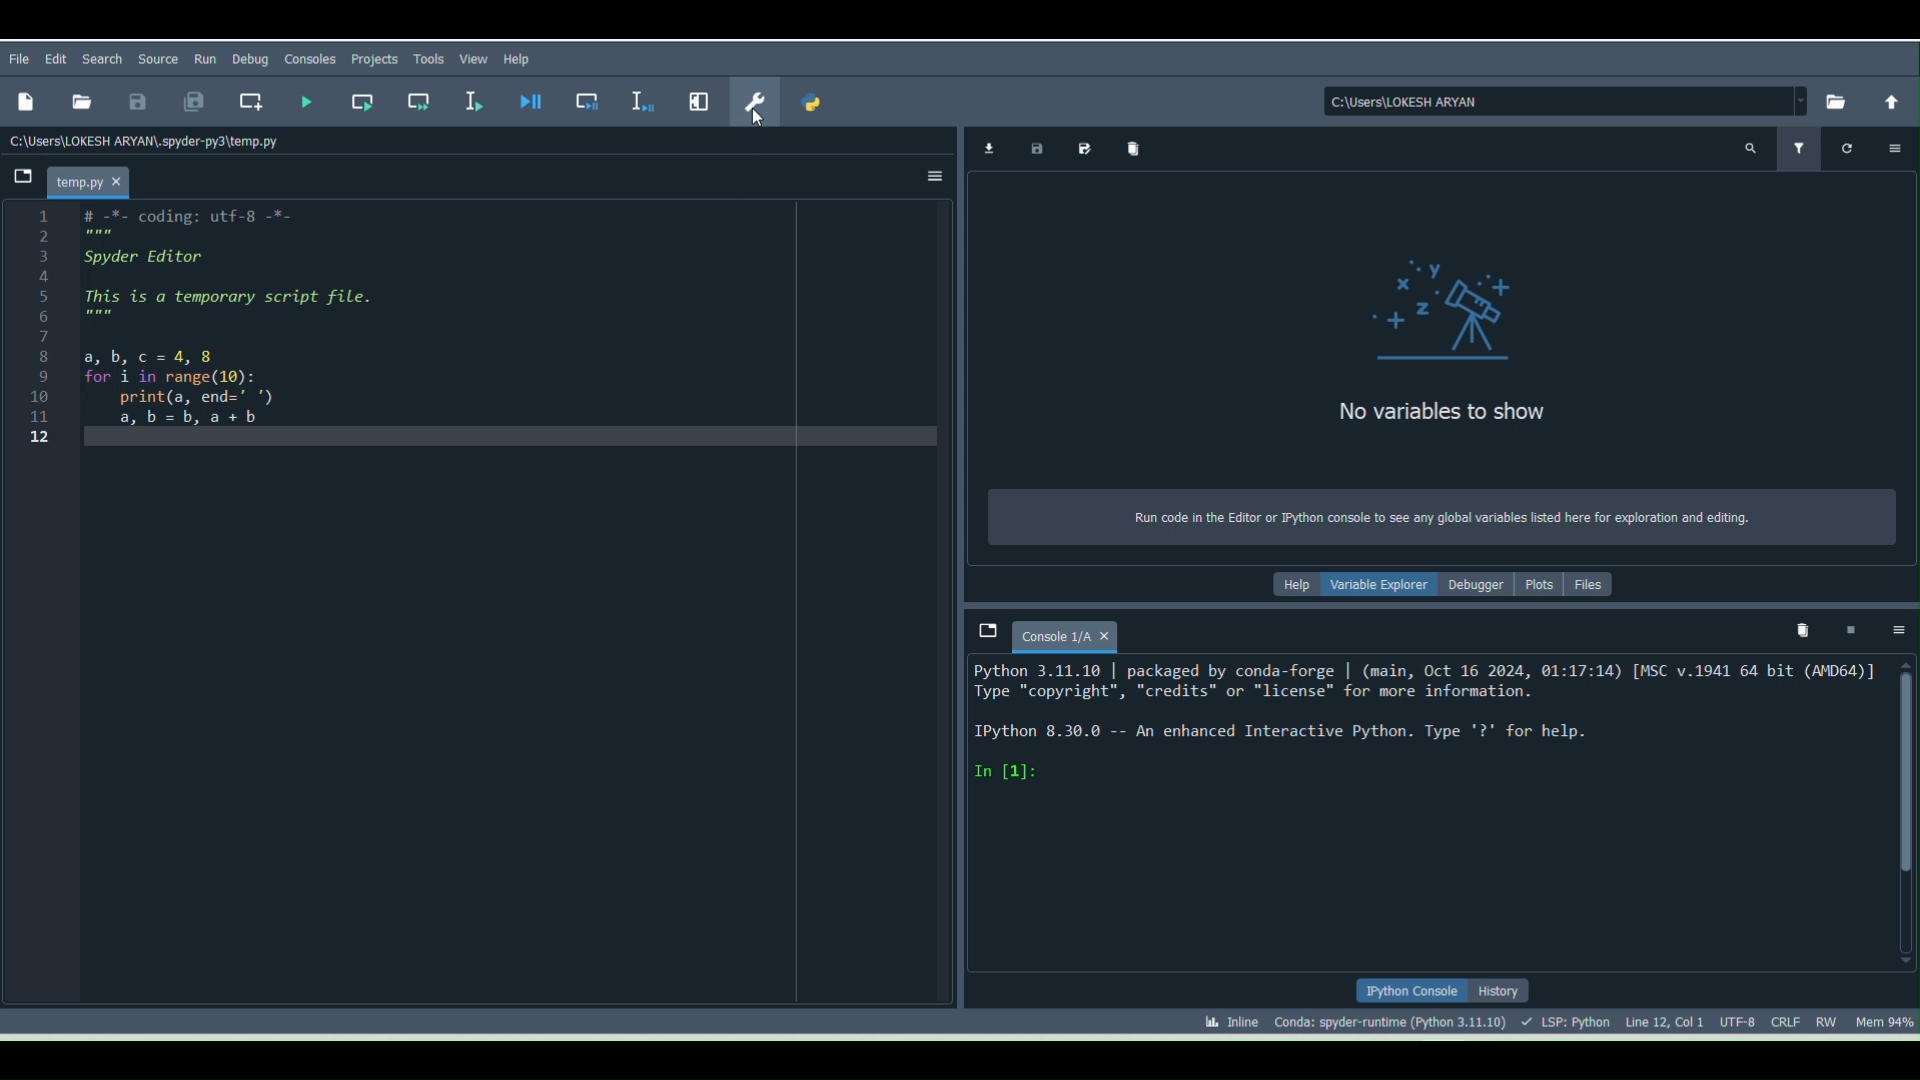  Describe the element at coordinates (1902, 811) in the screenshot. I see `Scrollbar` at that location.